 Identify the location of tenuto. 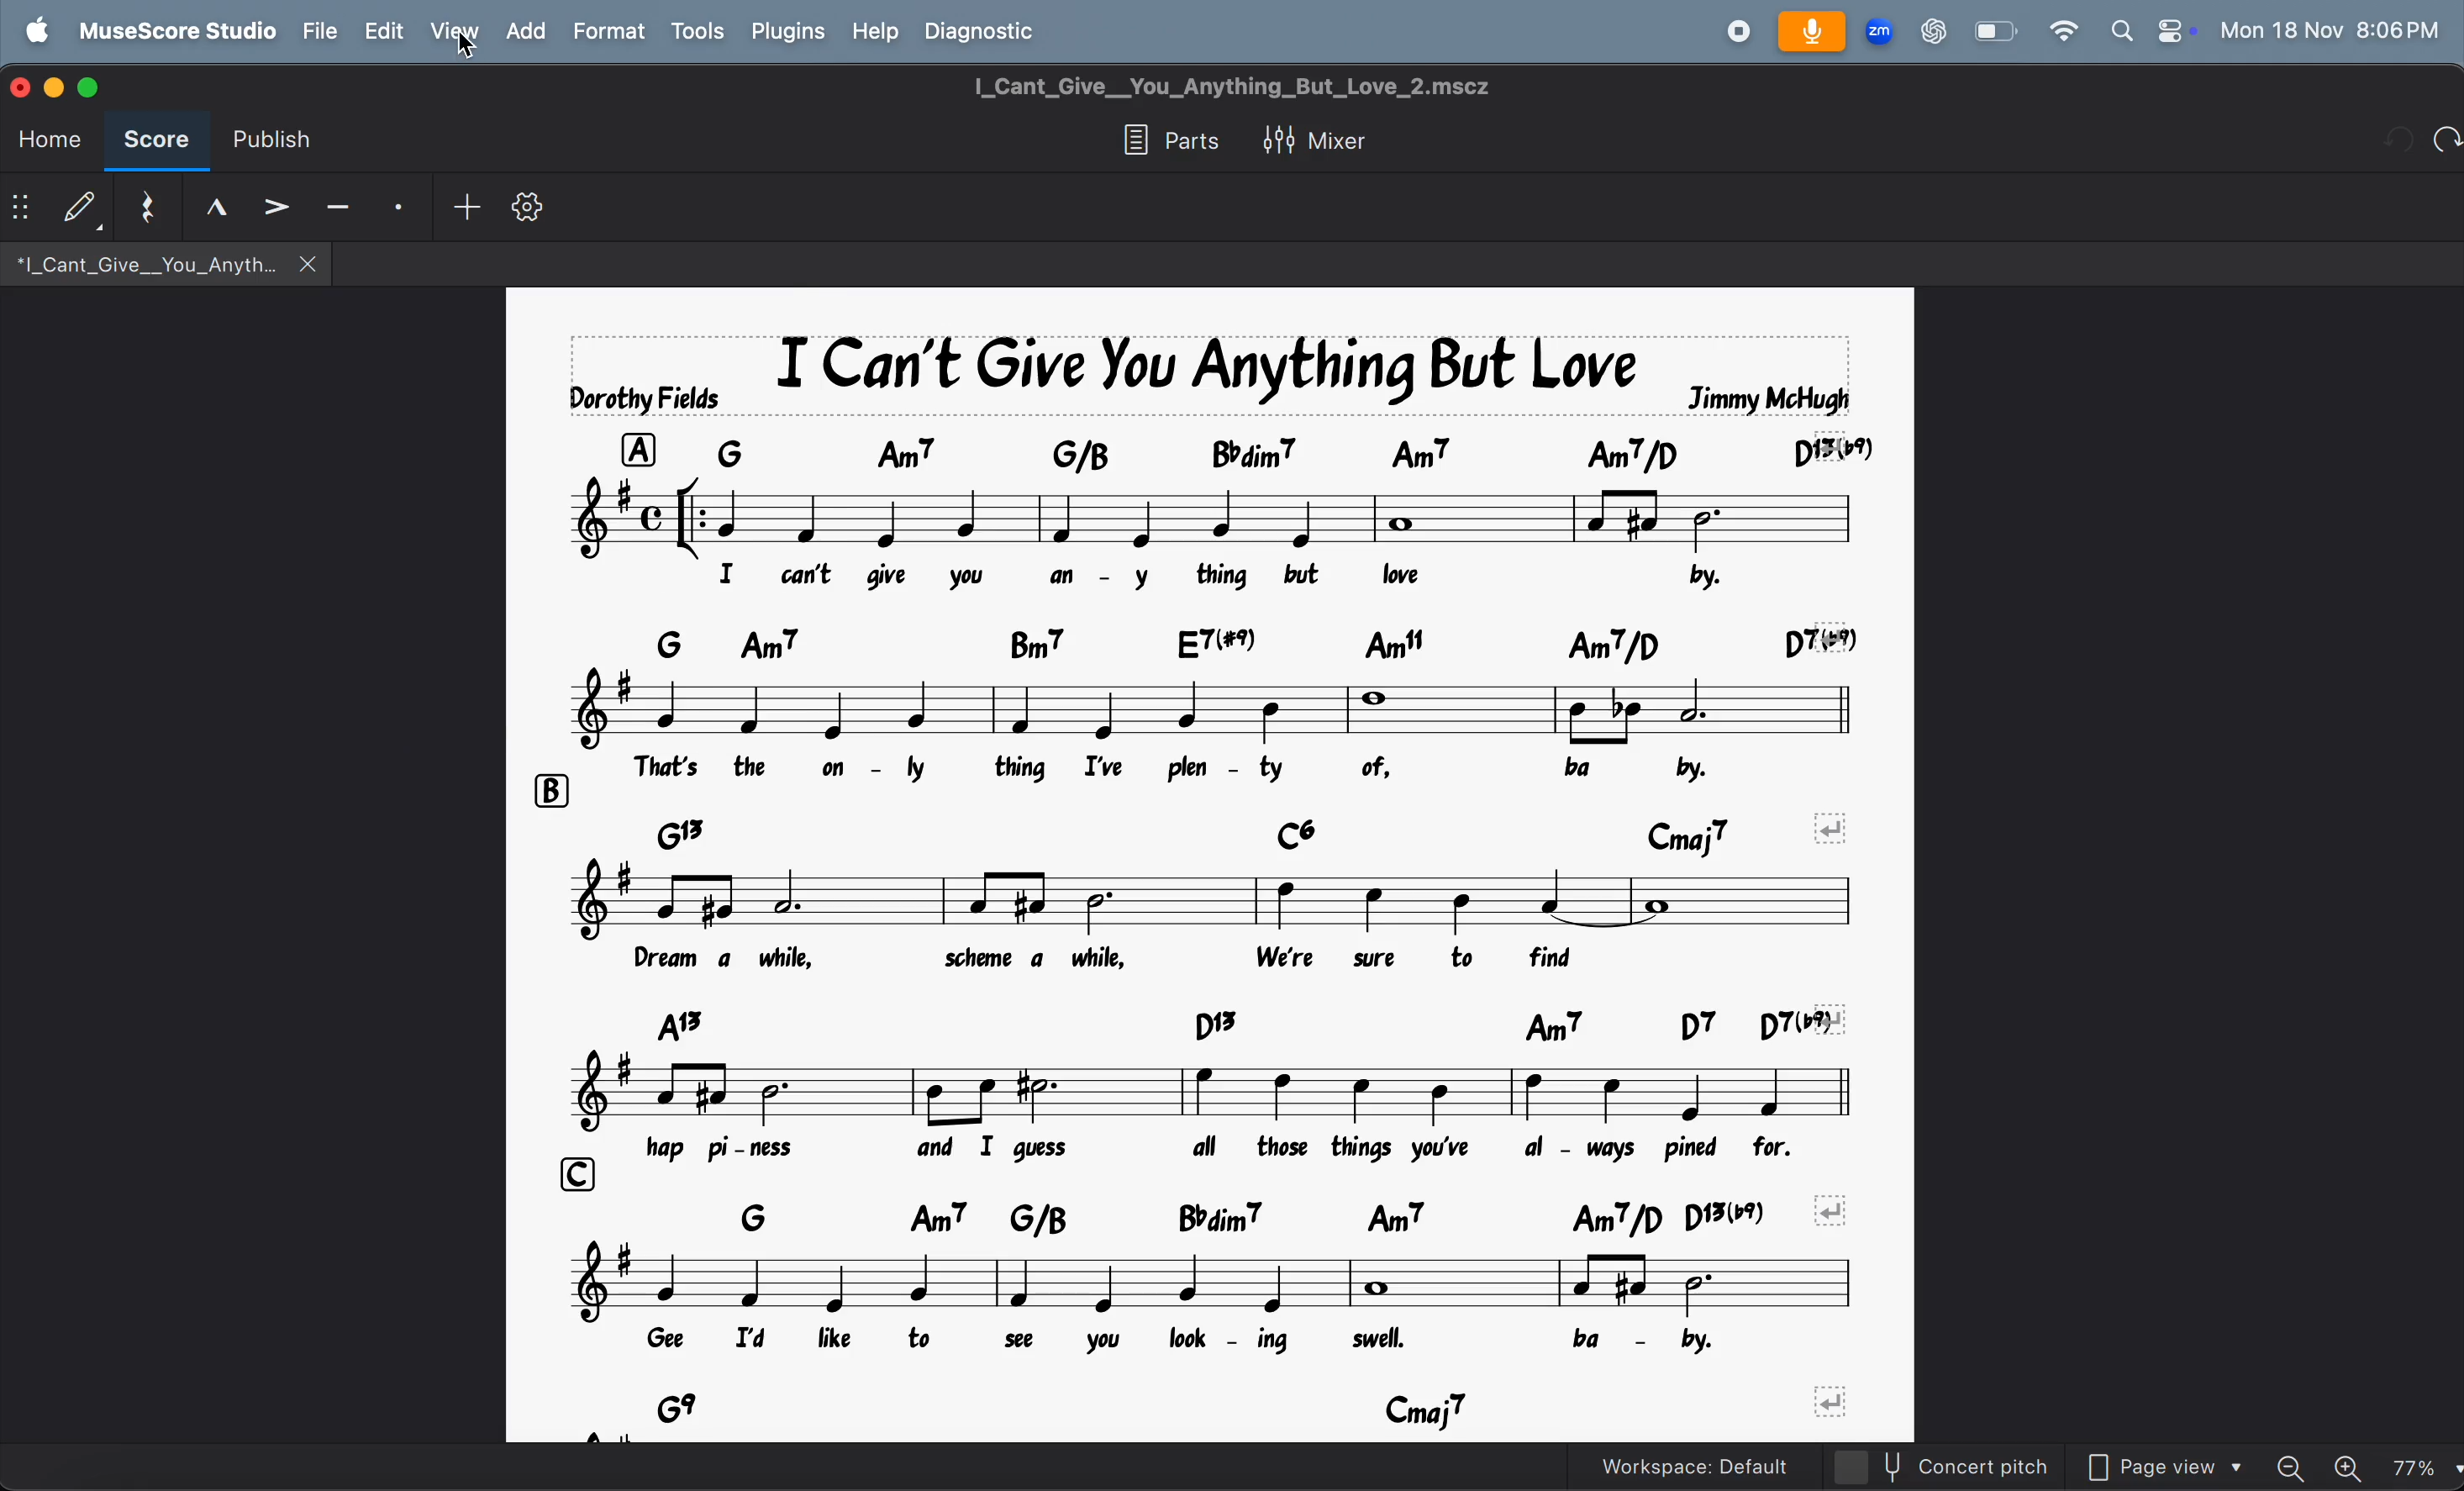
(207, 210).